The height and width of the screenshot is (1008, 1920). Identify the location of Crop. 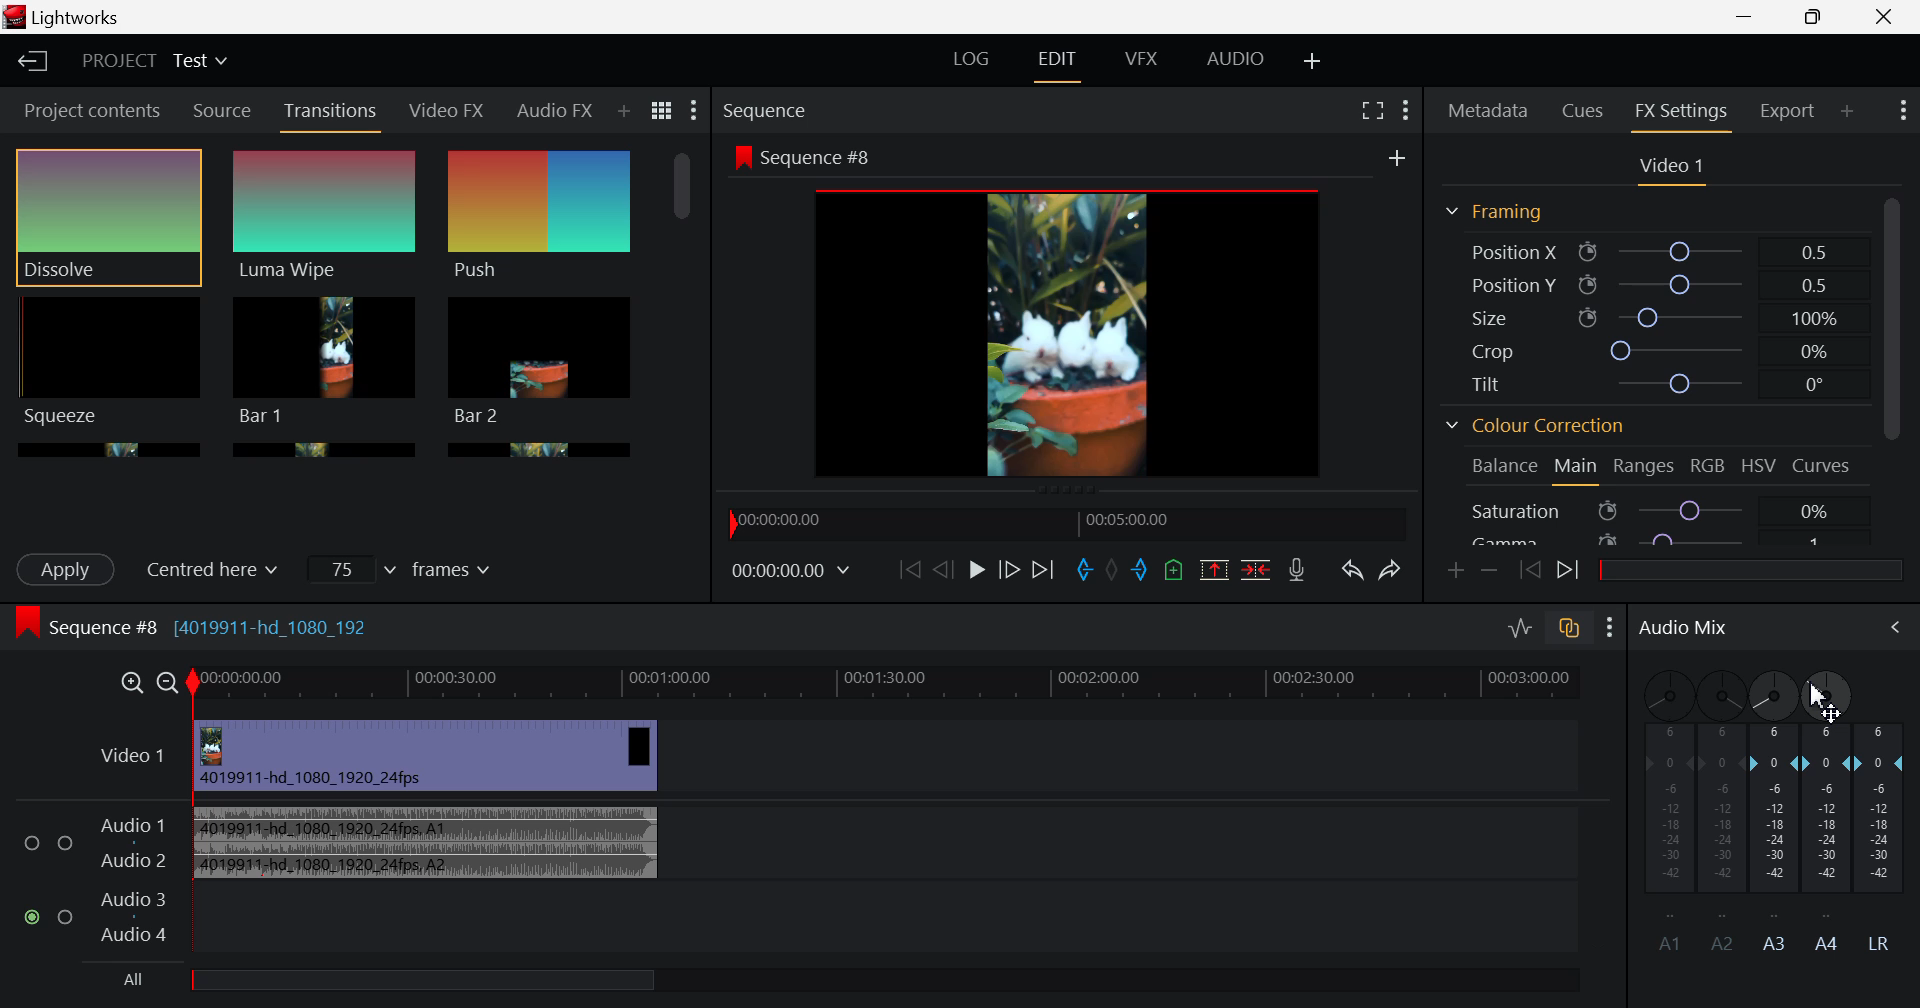
(1654, 349).